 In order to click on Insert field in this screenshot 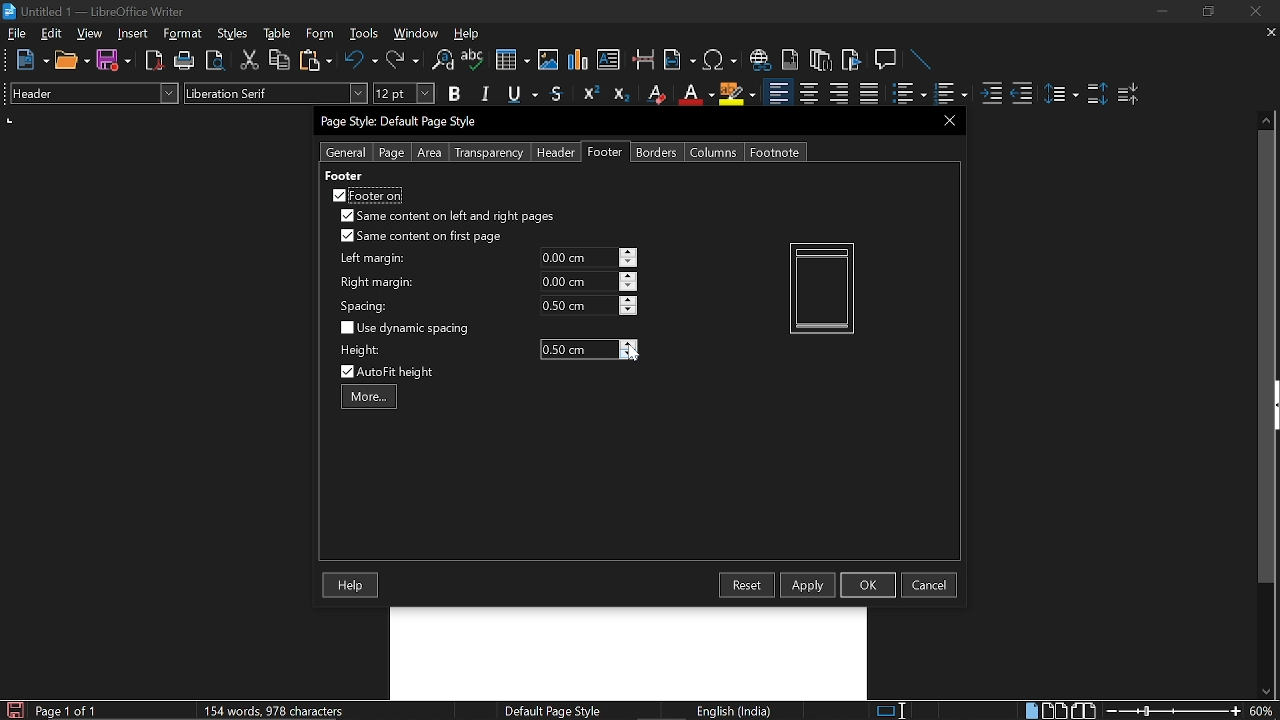, I will do `click(680, 61)`.